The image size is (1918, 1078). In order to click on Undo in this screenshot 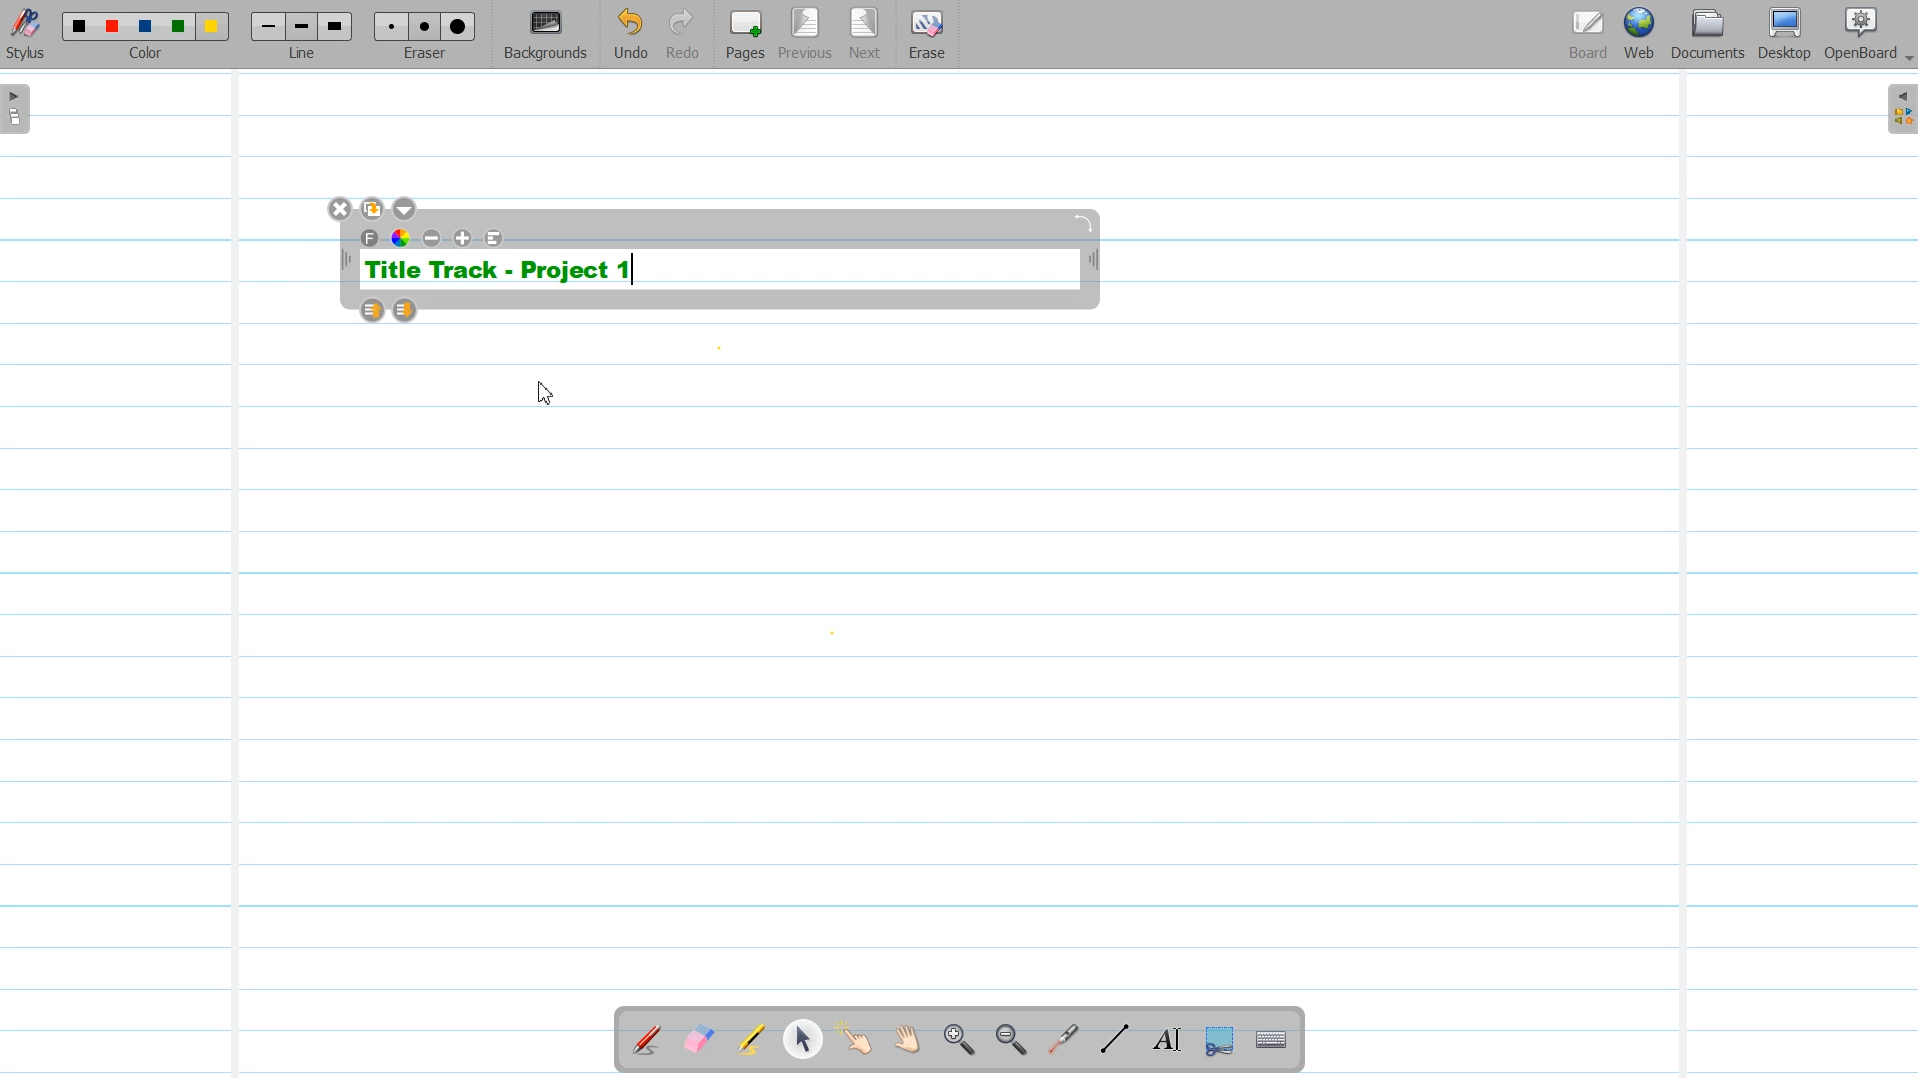, I will do `click(630, 35)`.